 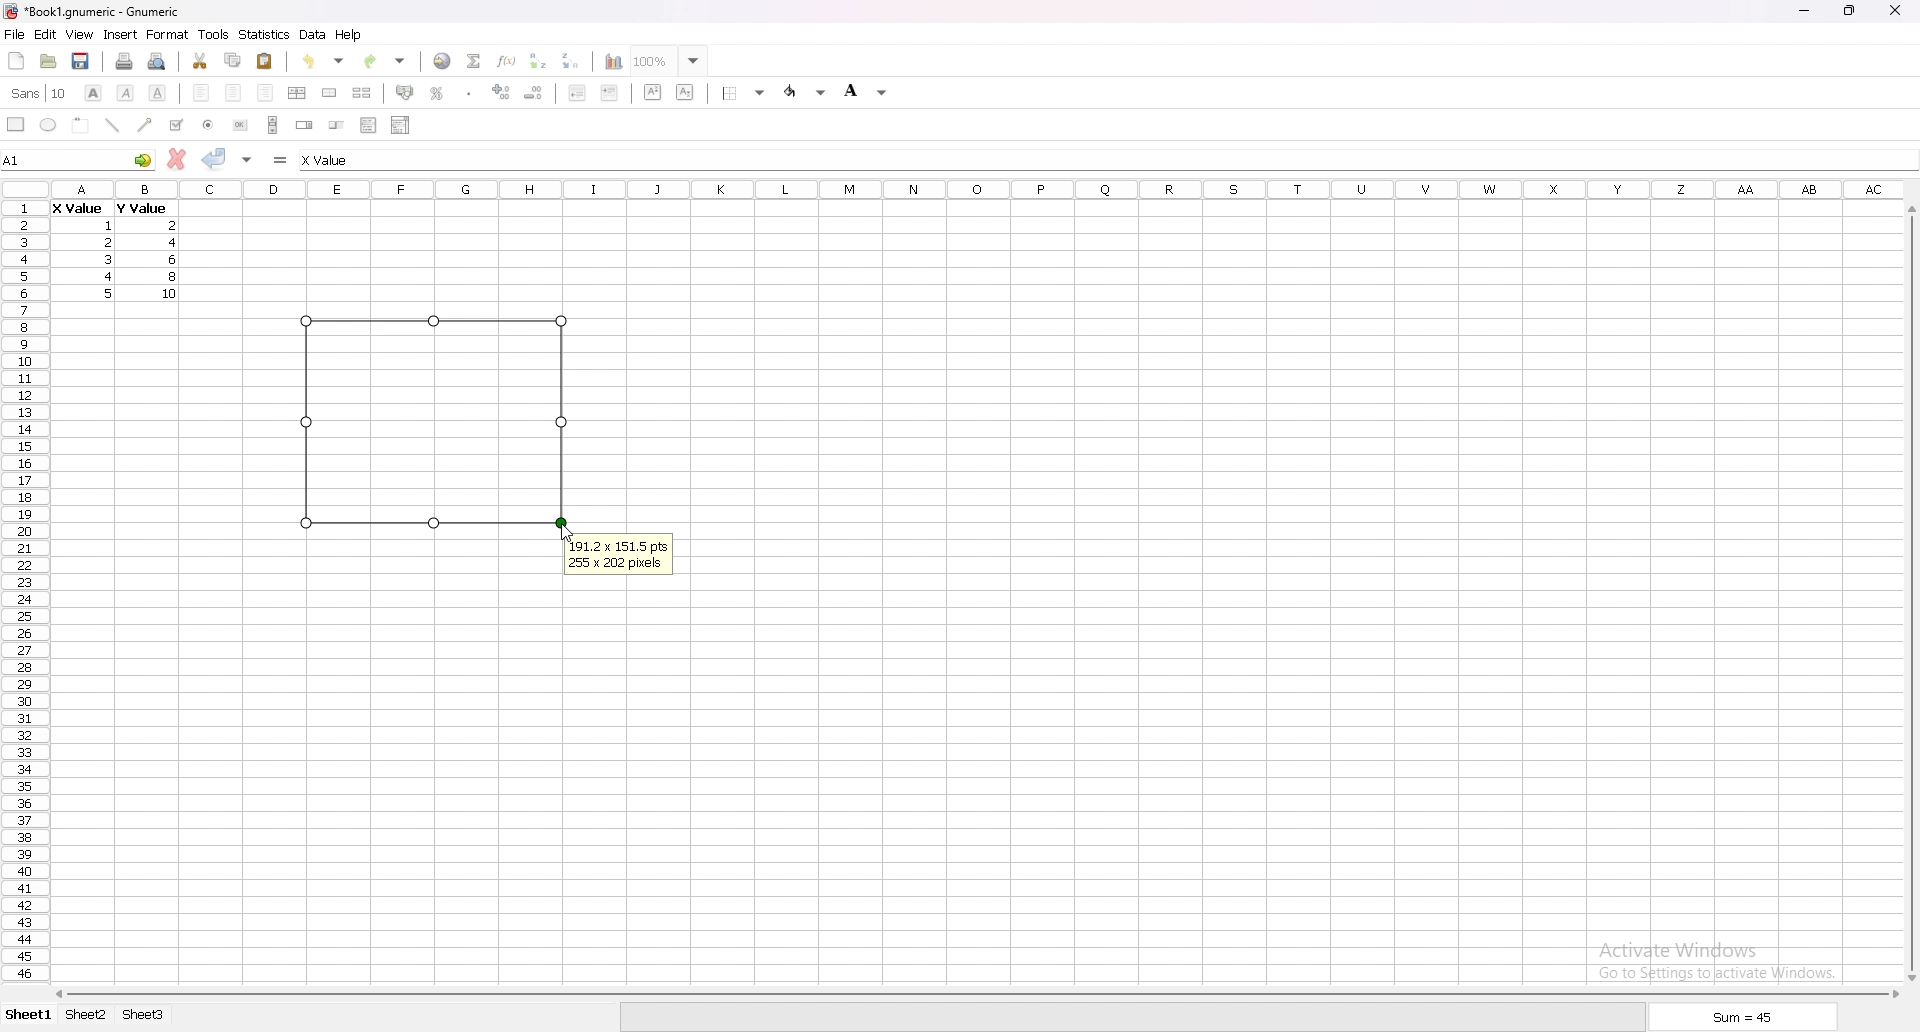 I want to click on decrease indent, so click(x=578, y=92).